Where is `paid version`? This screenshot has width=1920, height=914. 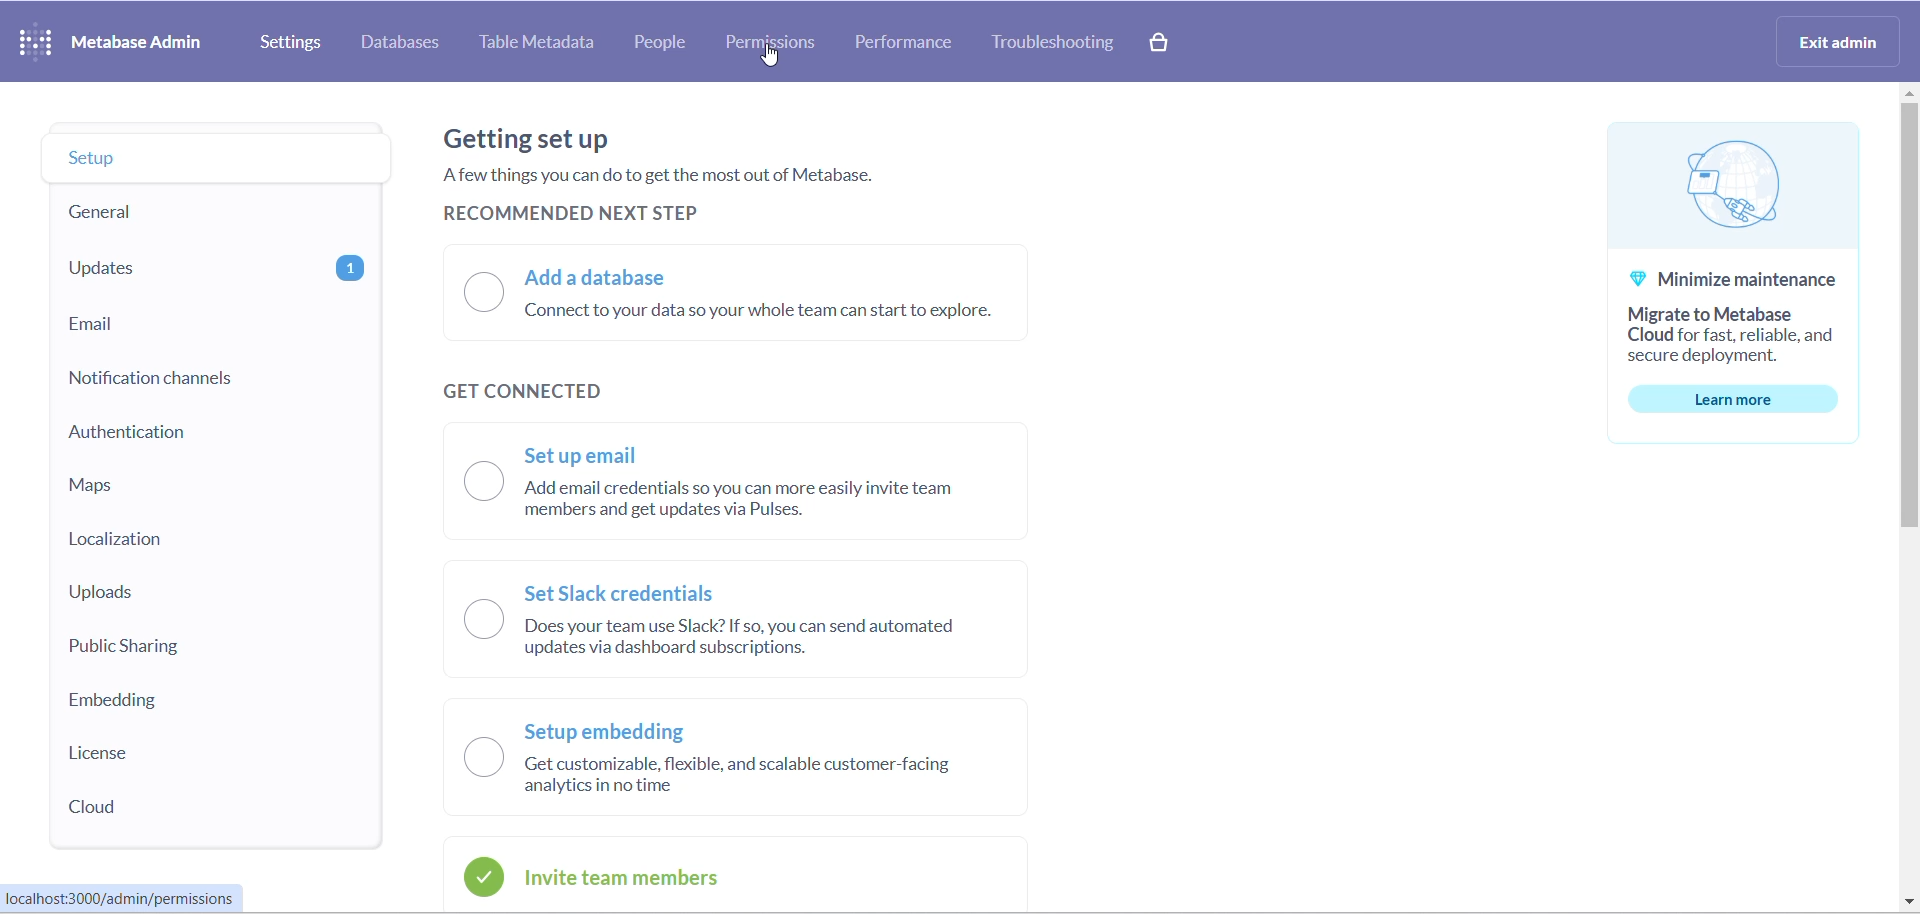 paid version is located at coordinates (1172, 42).